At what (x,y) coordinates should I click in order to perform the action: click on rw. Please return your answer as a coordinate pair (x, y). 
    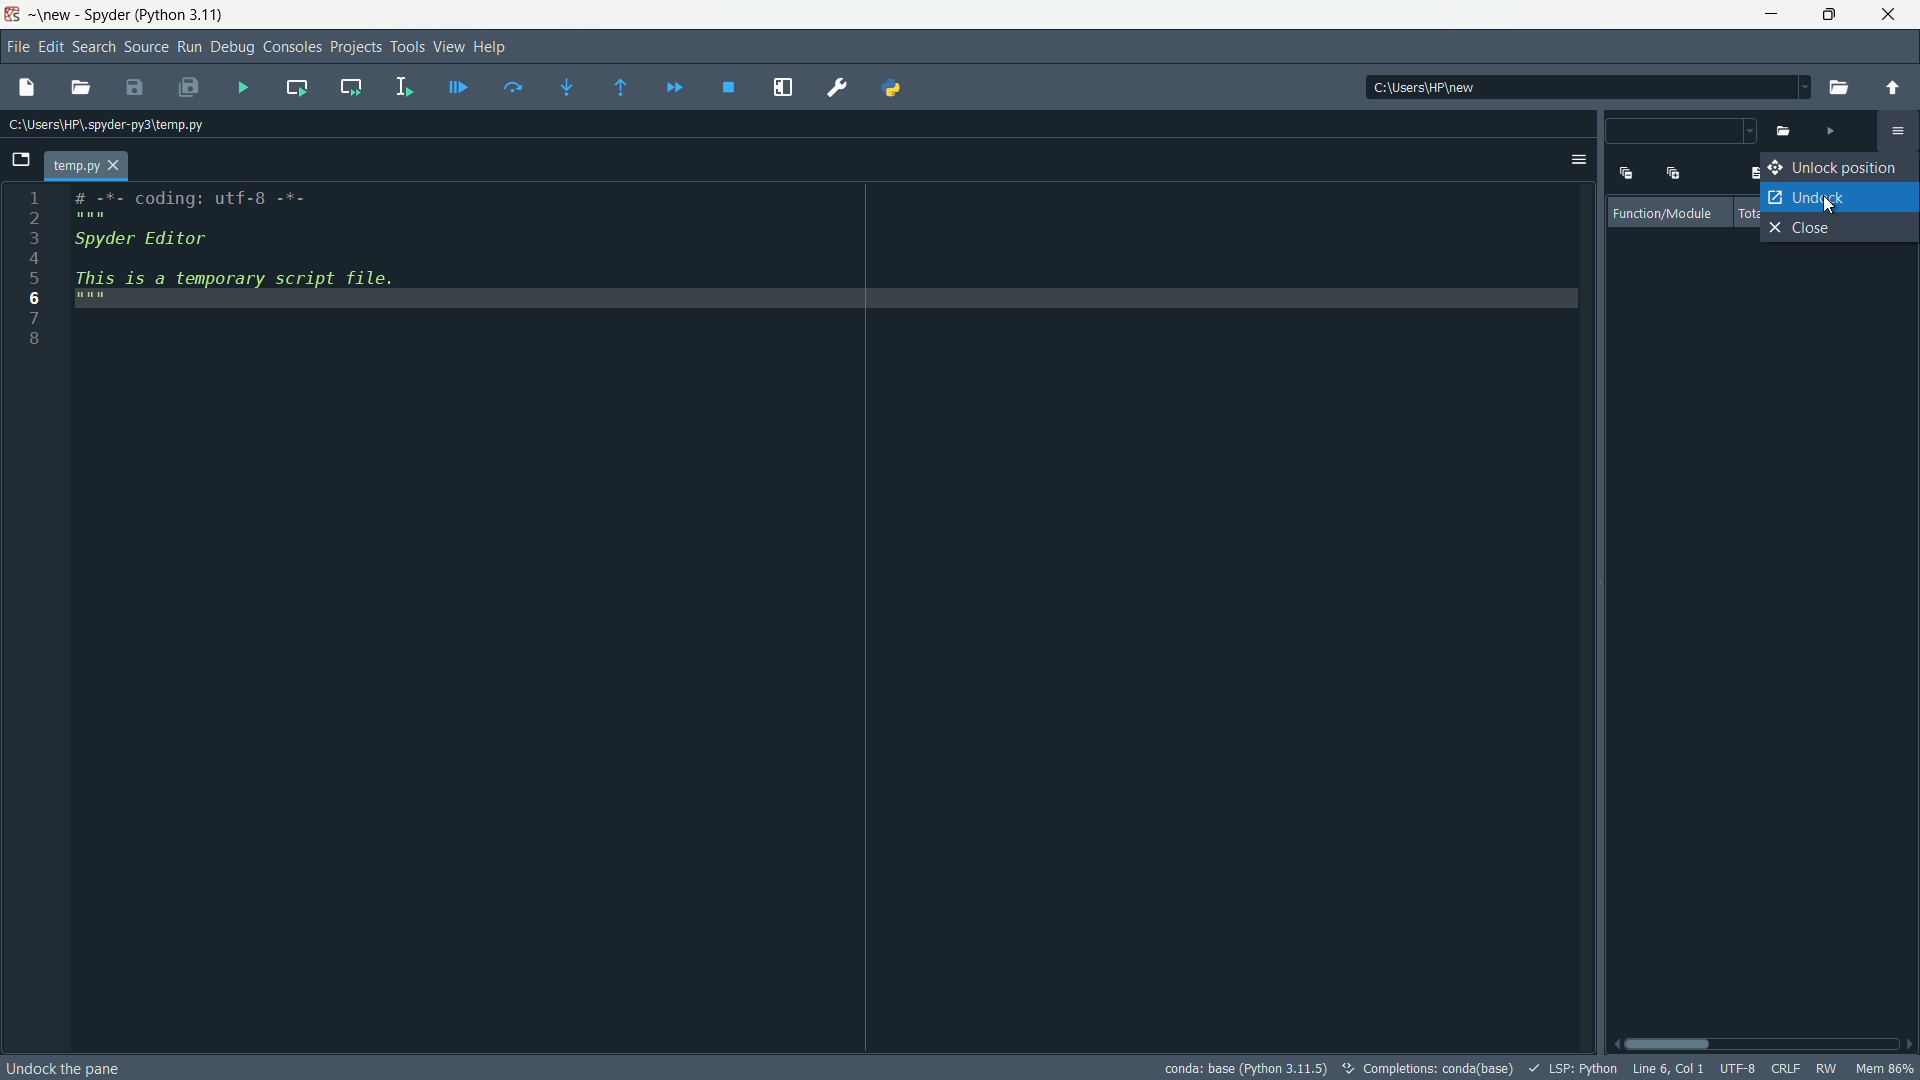
    Looking at the image, I should click on (1826, 1071).